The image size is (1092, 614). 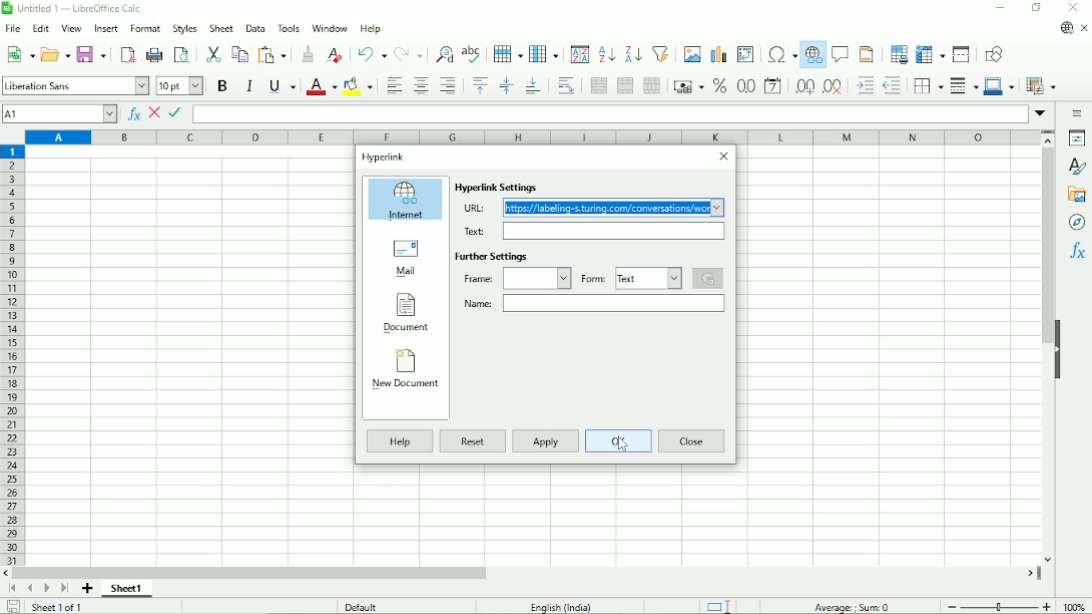 I want to click on Export directly as PDF, so click(x=127, y=55).